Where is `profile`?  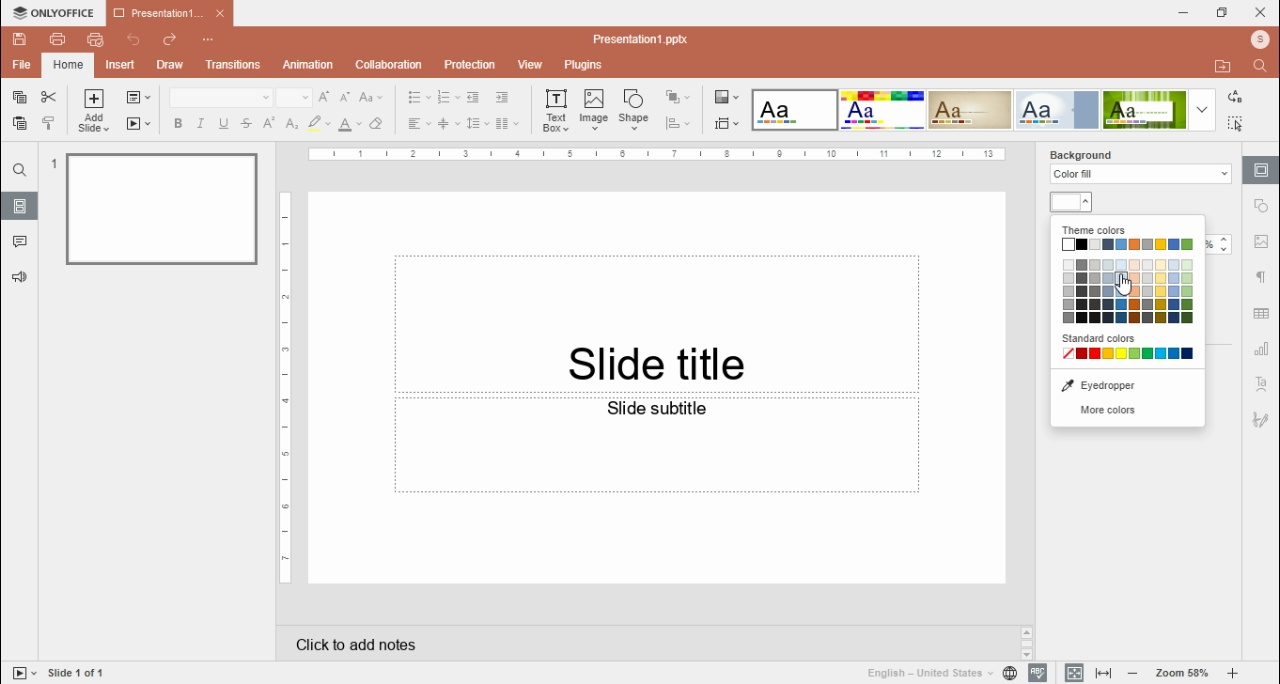
profile is located at coordinates (1259, 41).